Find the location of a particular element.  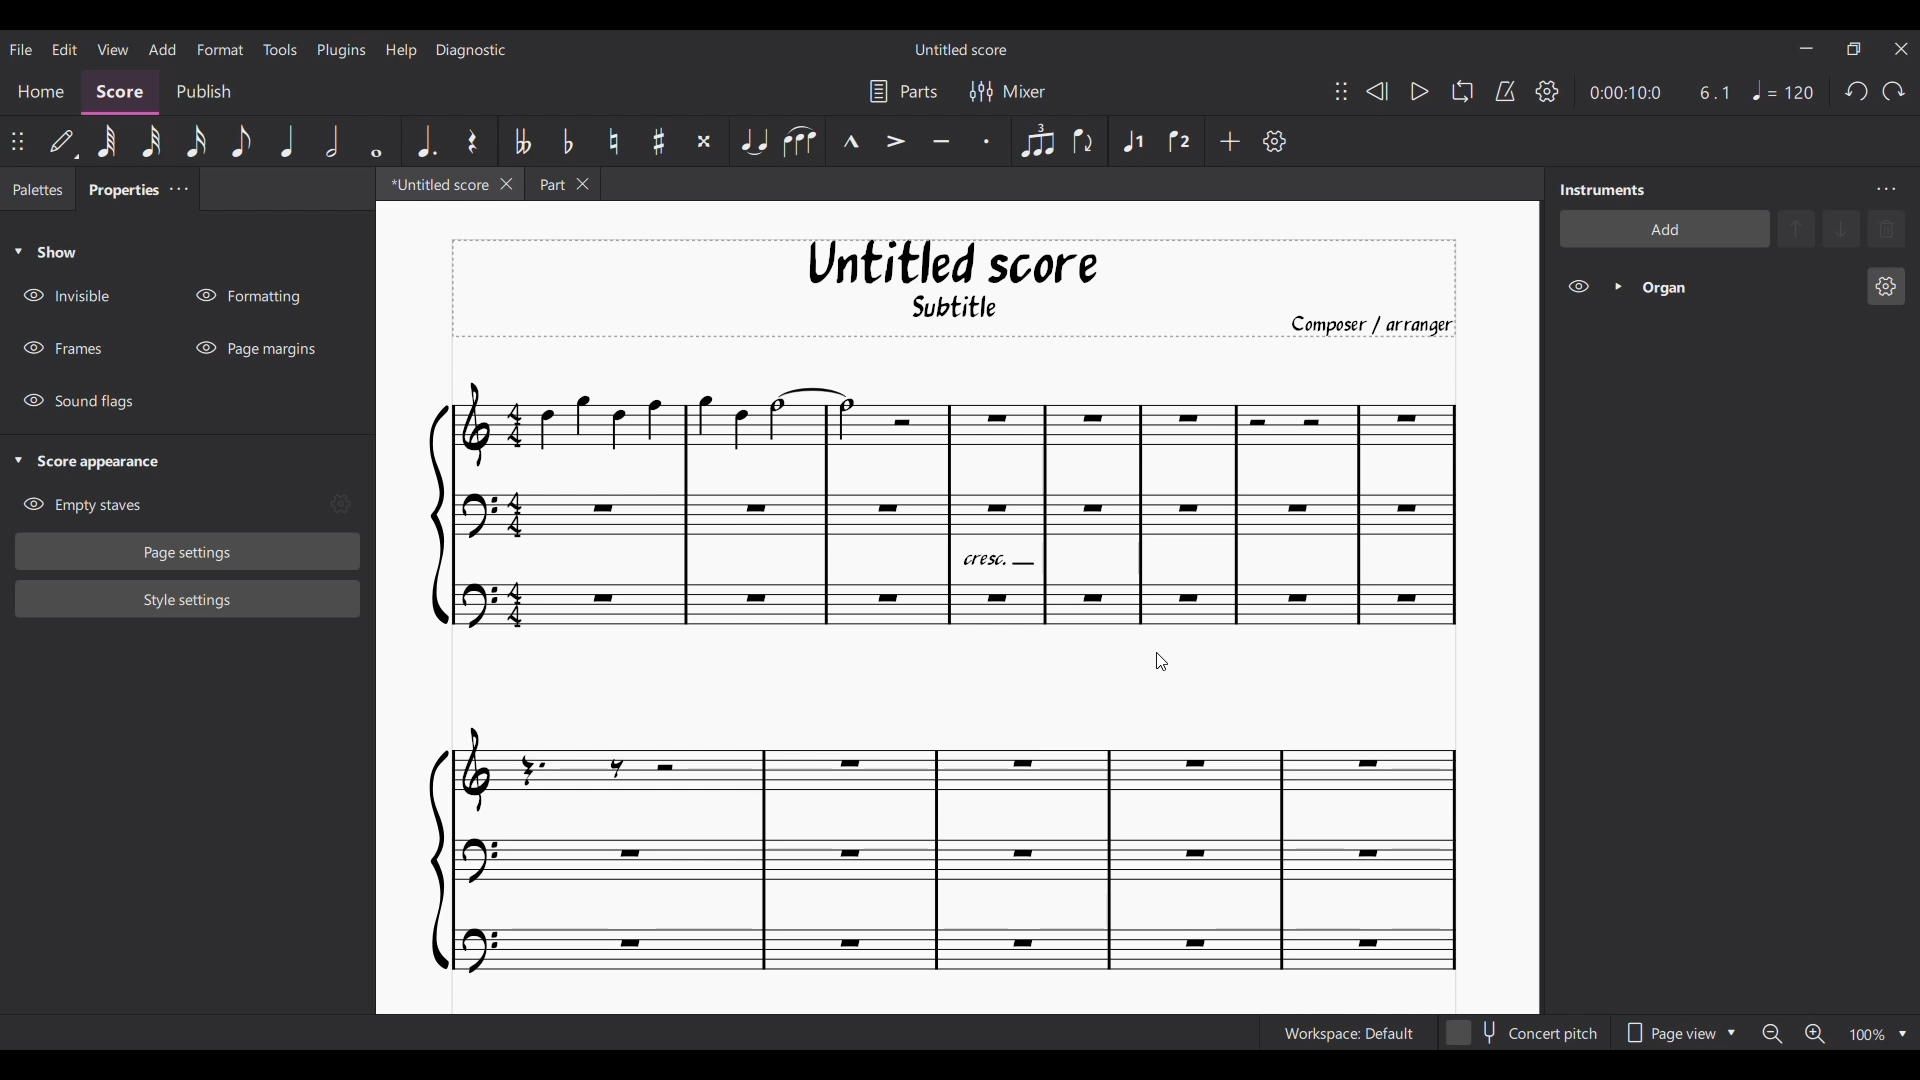

Voice 1 is located at coordinates (1132, 140).